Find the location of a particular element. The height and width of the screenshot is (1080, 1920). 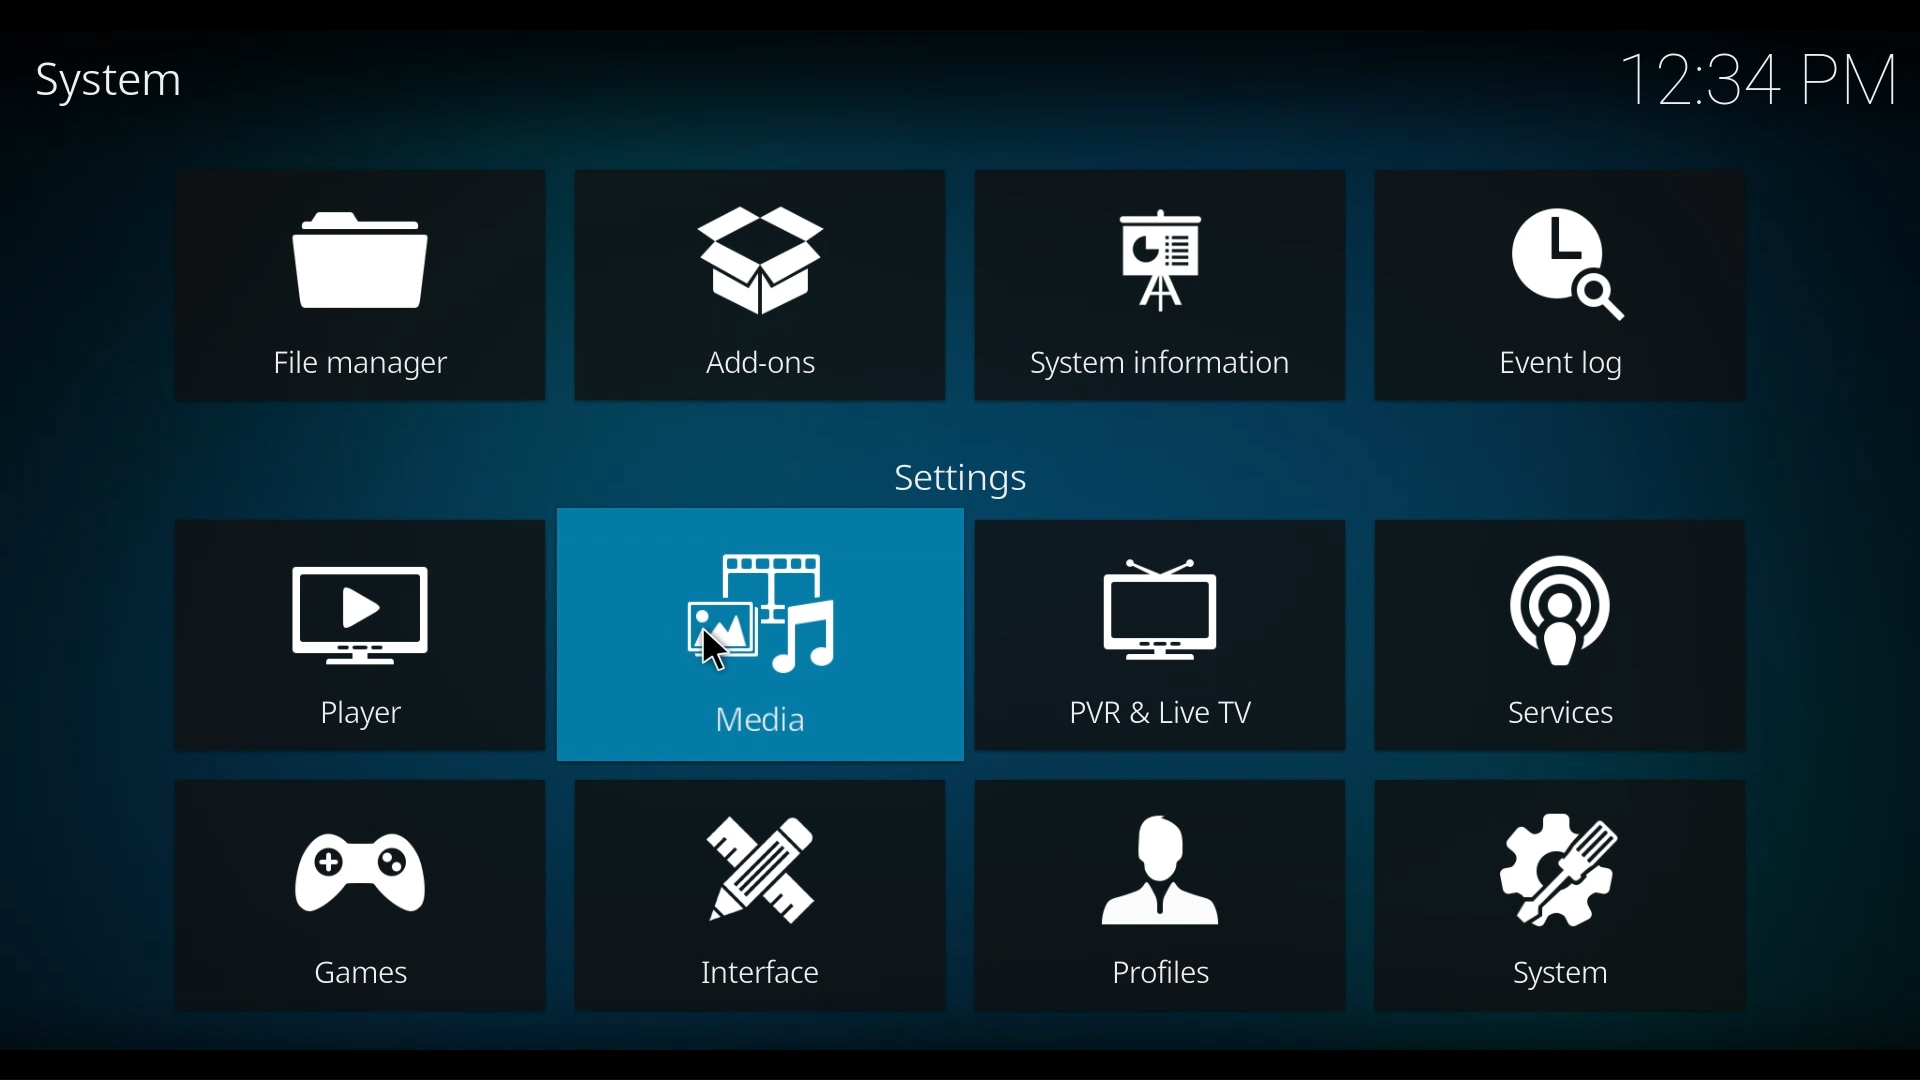

Add-ons is located at coordinates (764, 285).